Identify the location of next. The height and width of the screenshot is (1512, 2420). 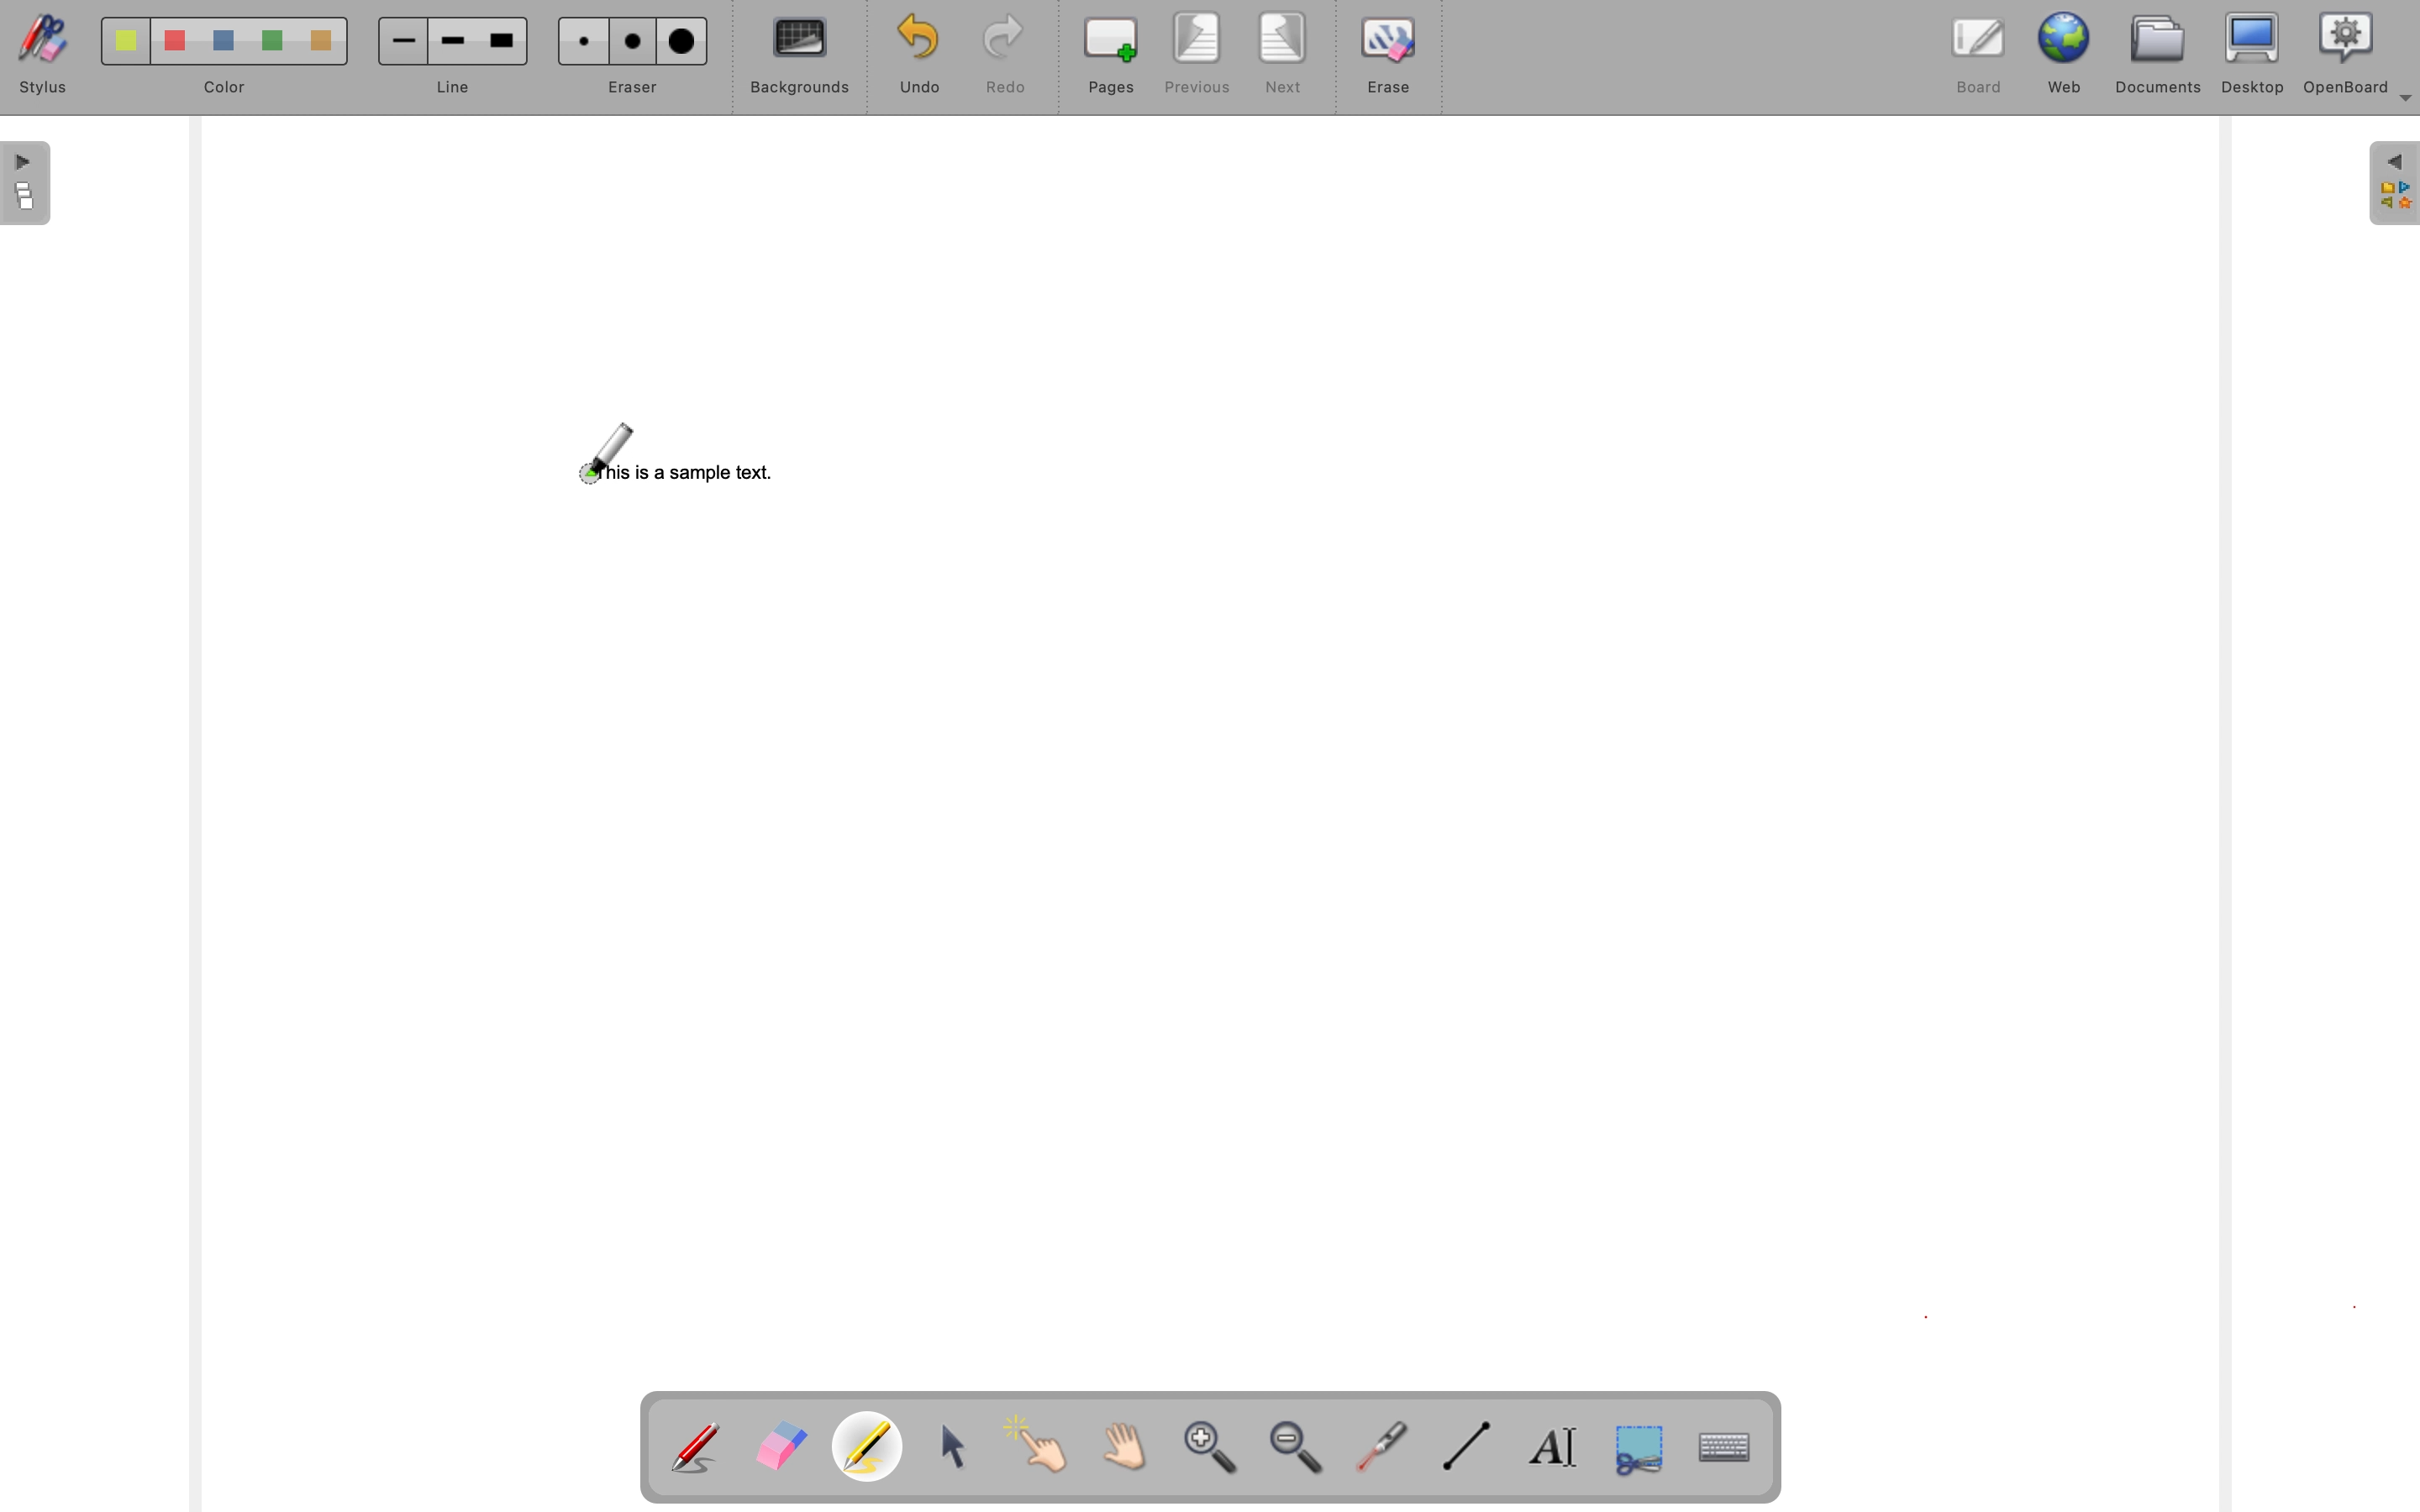
(1282, 54).